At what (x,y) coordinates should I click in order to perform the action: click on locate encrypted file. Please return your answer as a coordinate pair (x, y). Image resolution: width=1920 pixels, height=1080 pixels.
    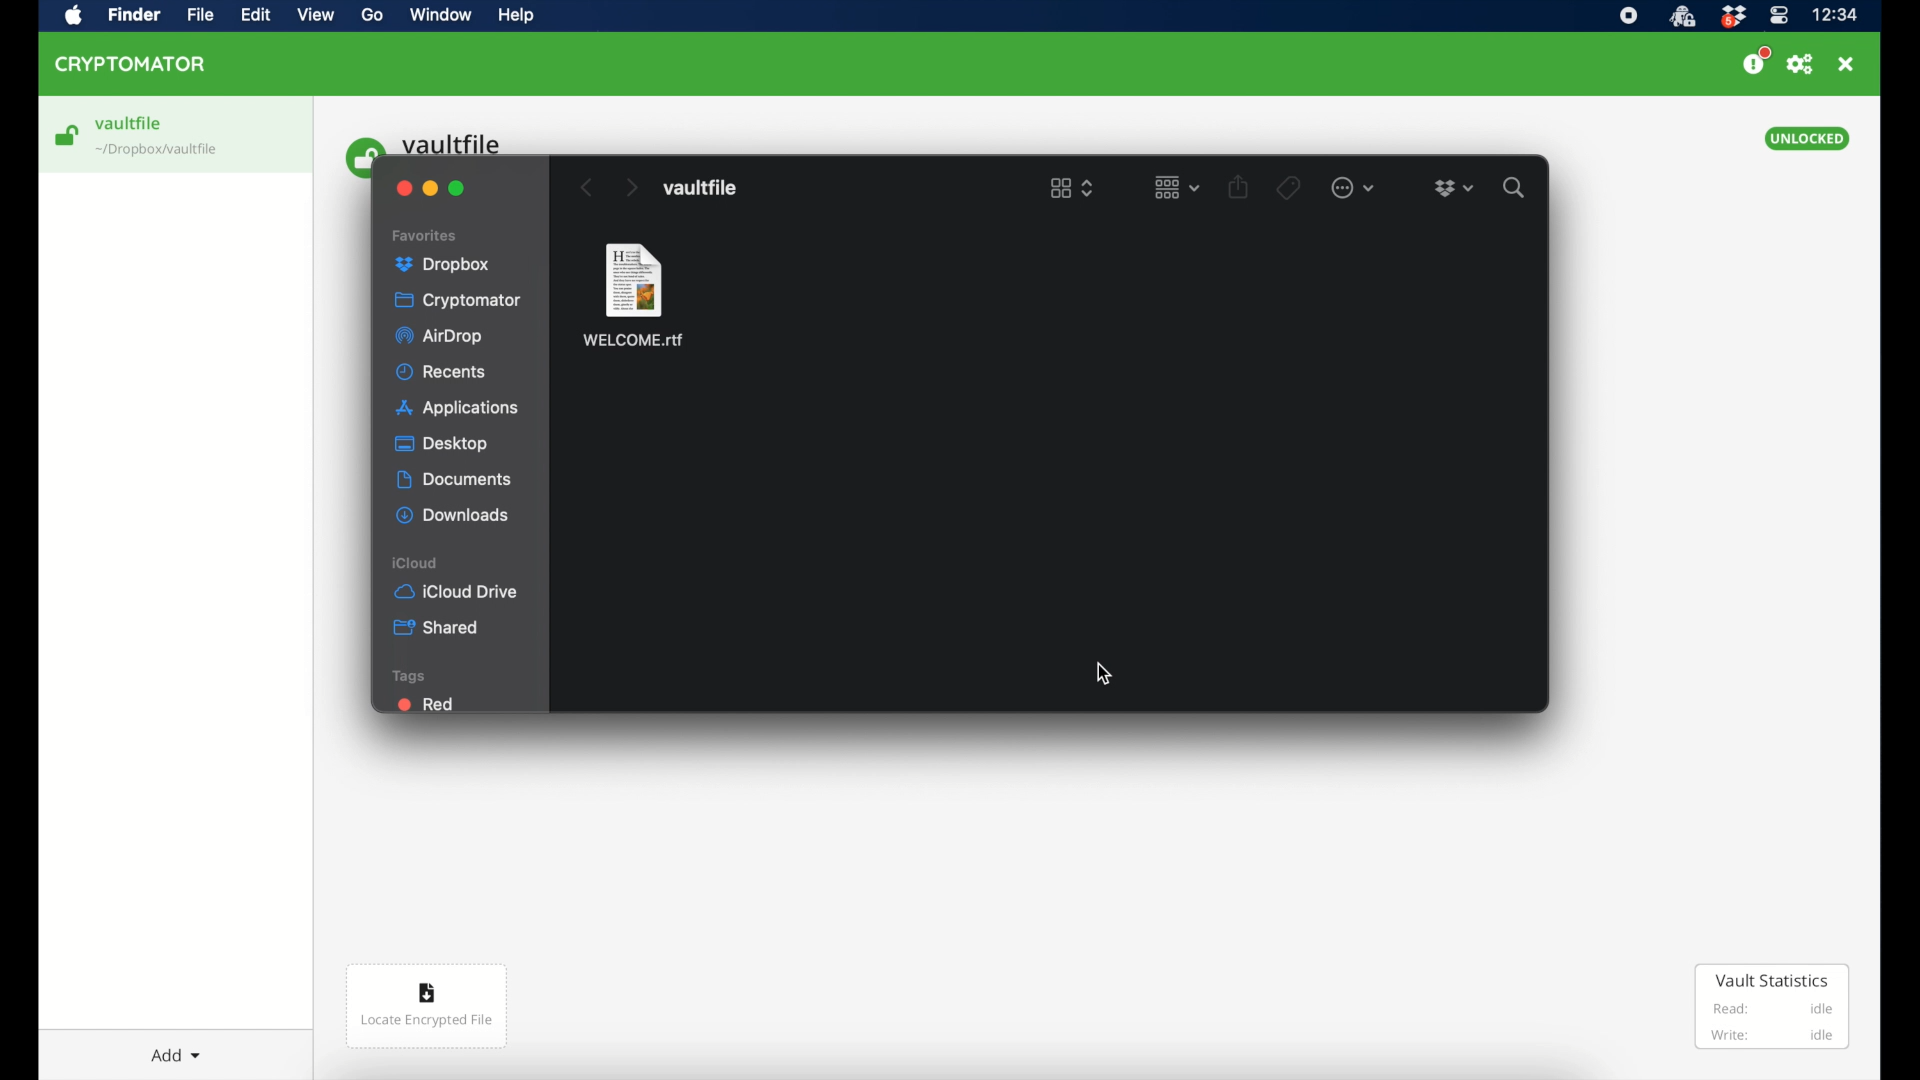
    Looking at the image, I should click on (428, 1005).